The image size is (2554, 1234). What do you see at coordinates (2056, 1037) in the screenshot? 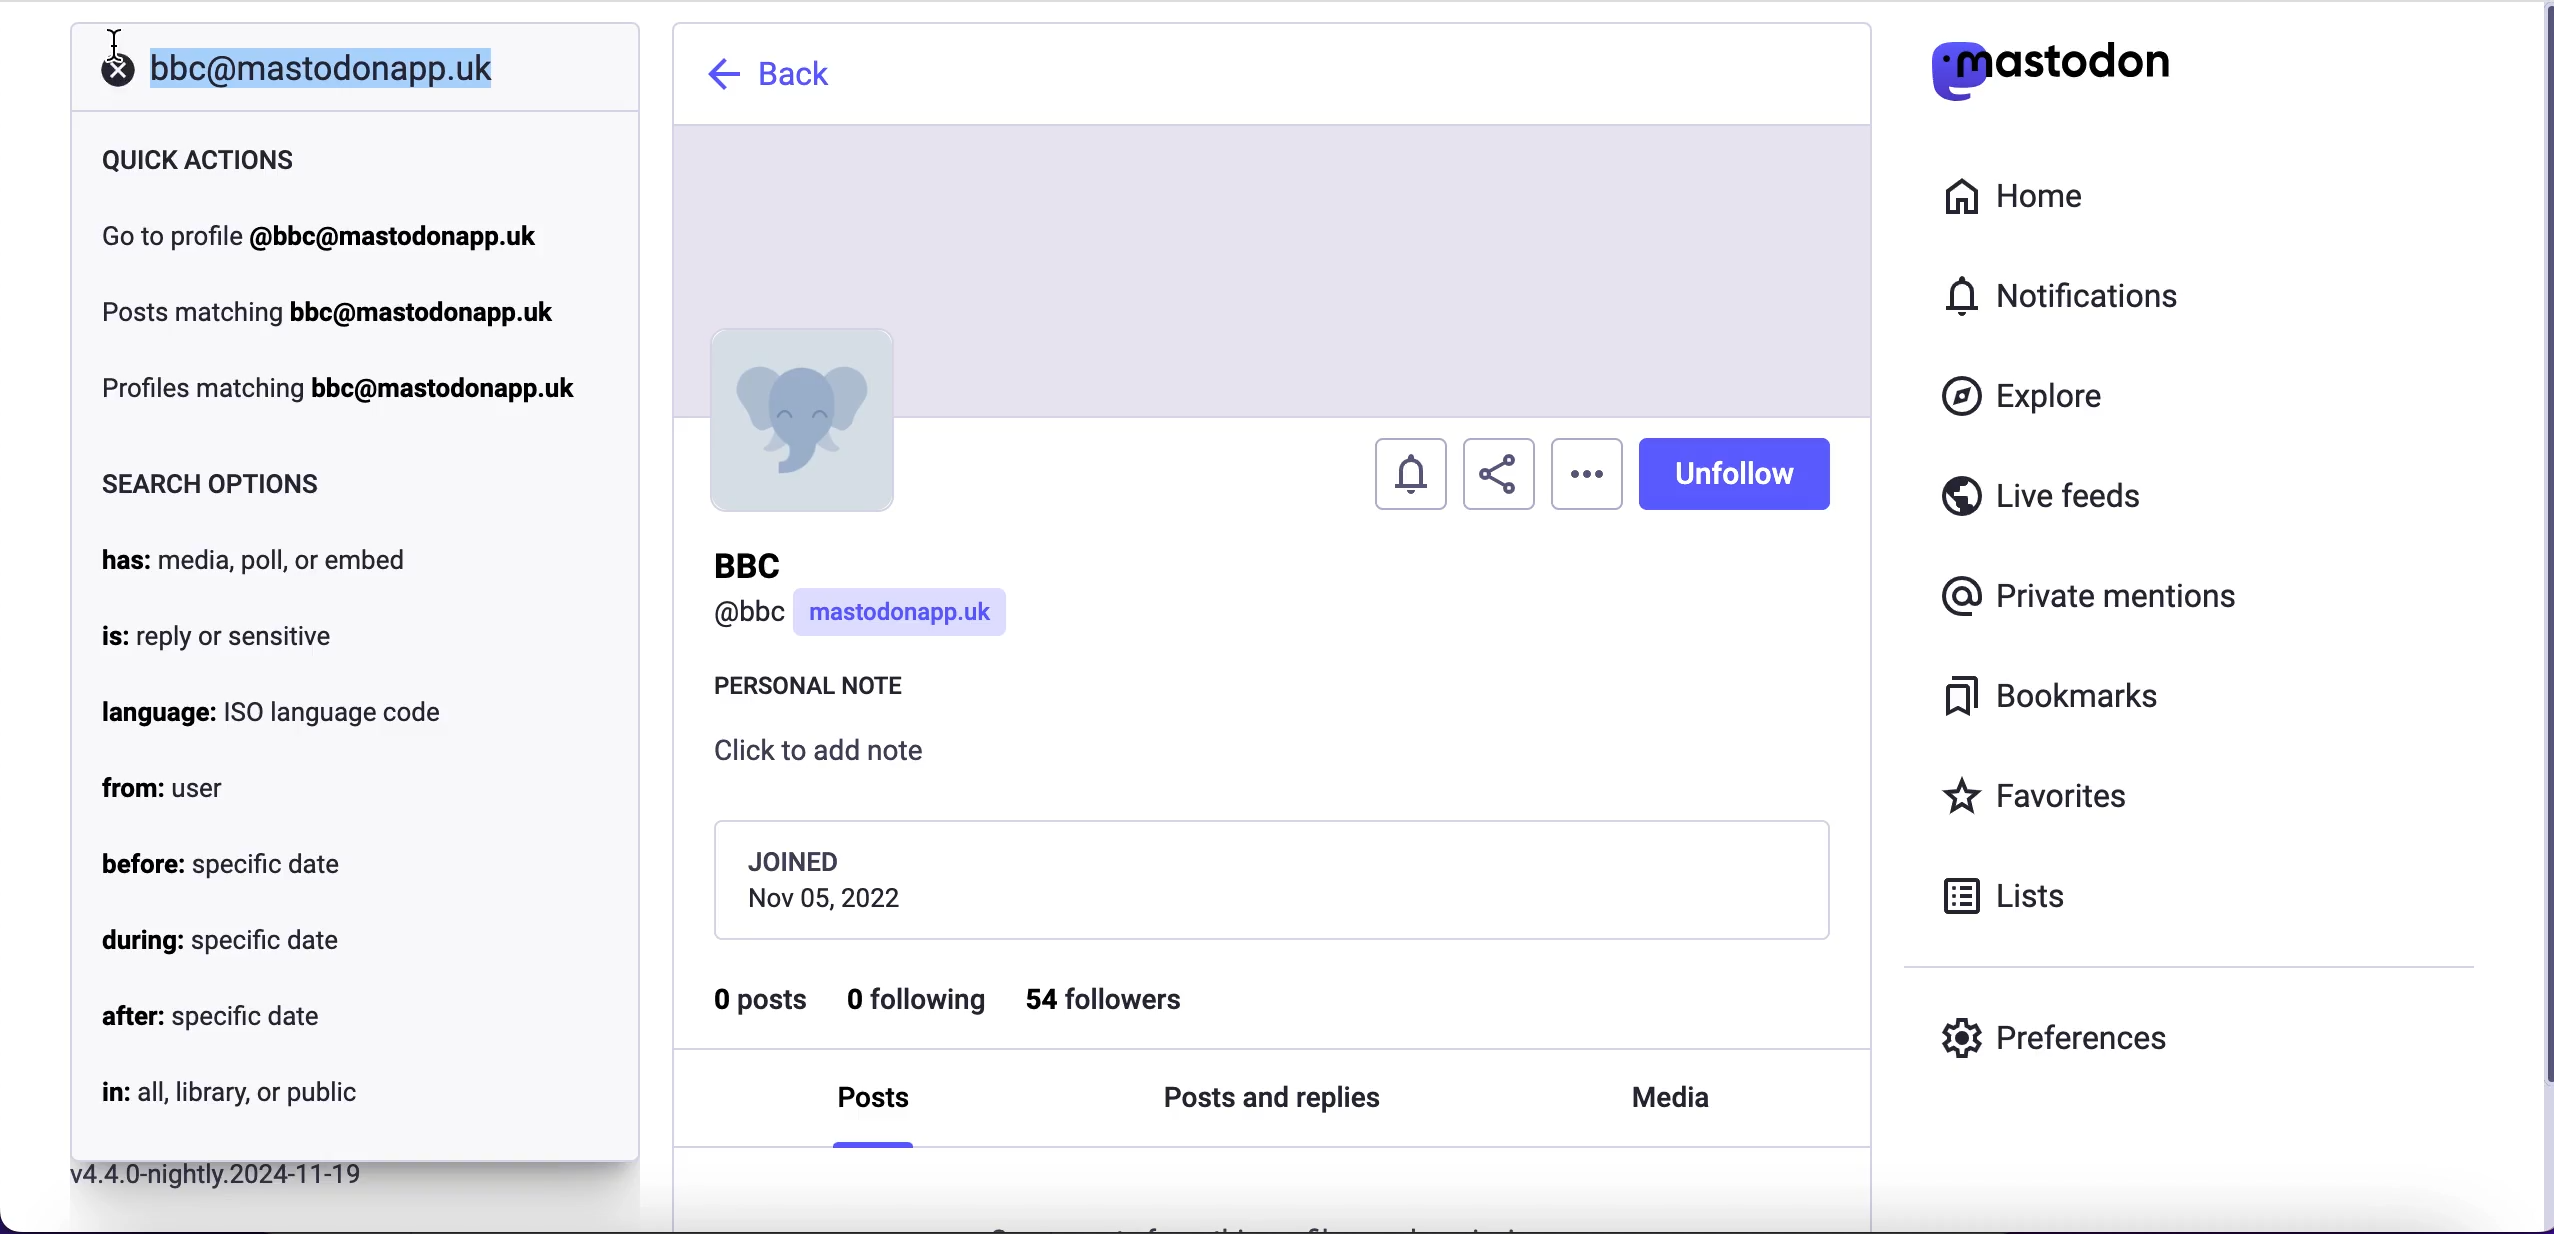
I see `preferences` at bounding box center [2056, 1037].